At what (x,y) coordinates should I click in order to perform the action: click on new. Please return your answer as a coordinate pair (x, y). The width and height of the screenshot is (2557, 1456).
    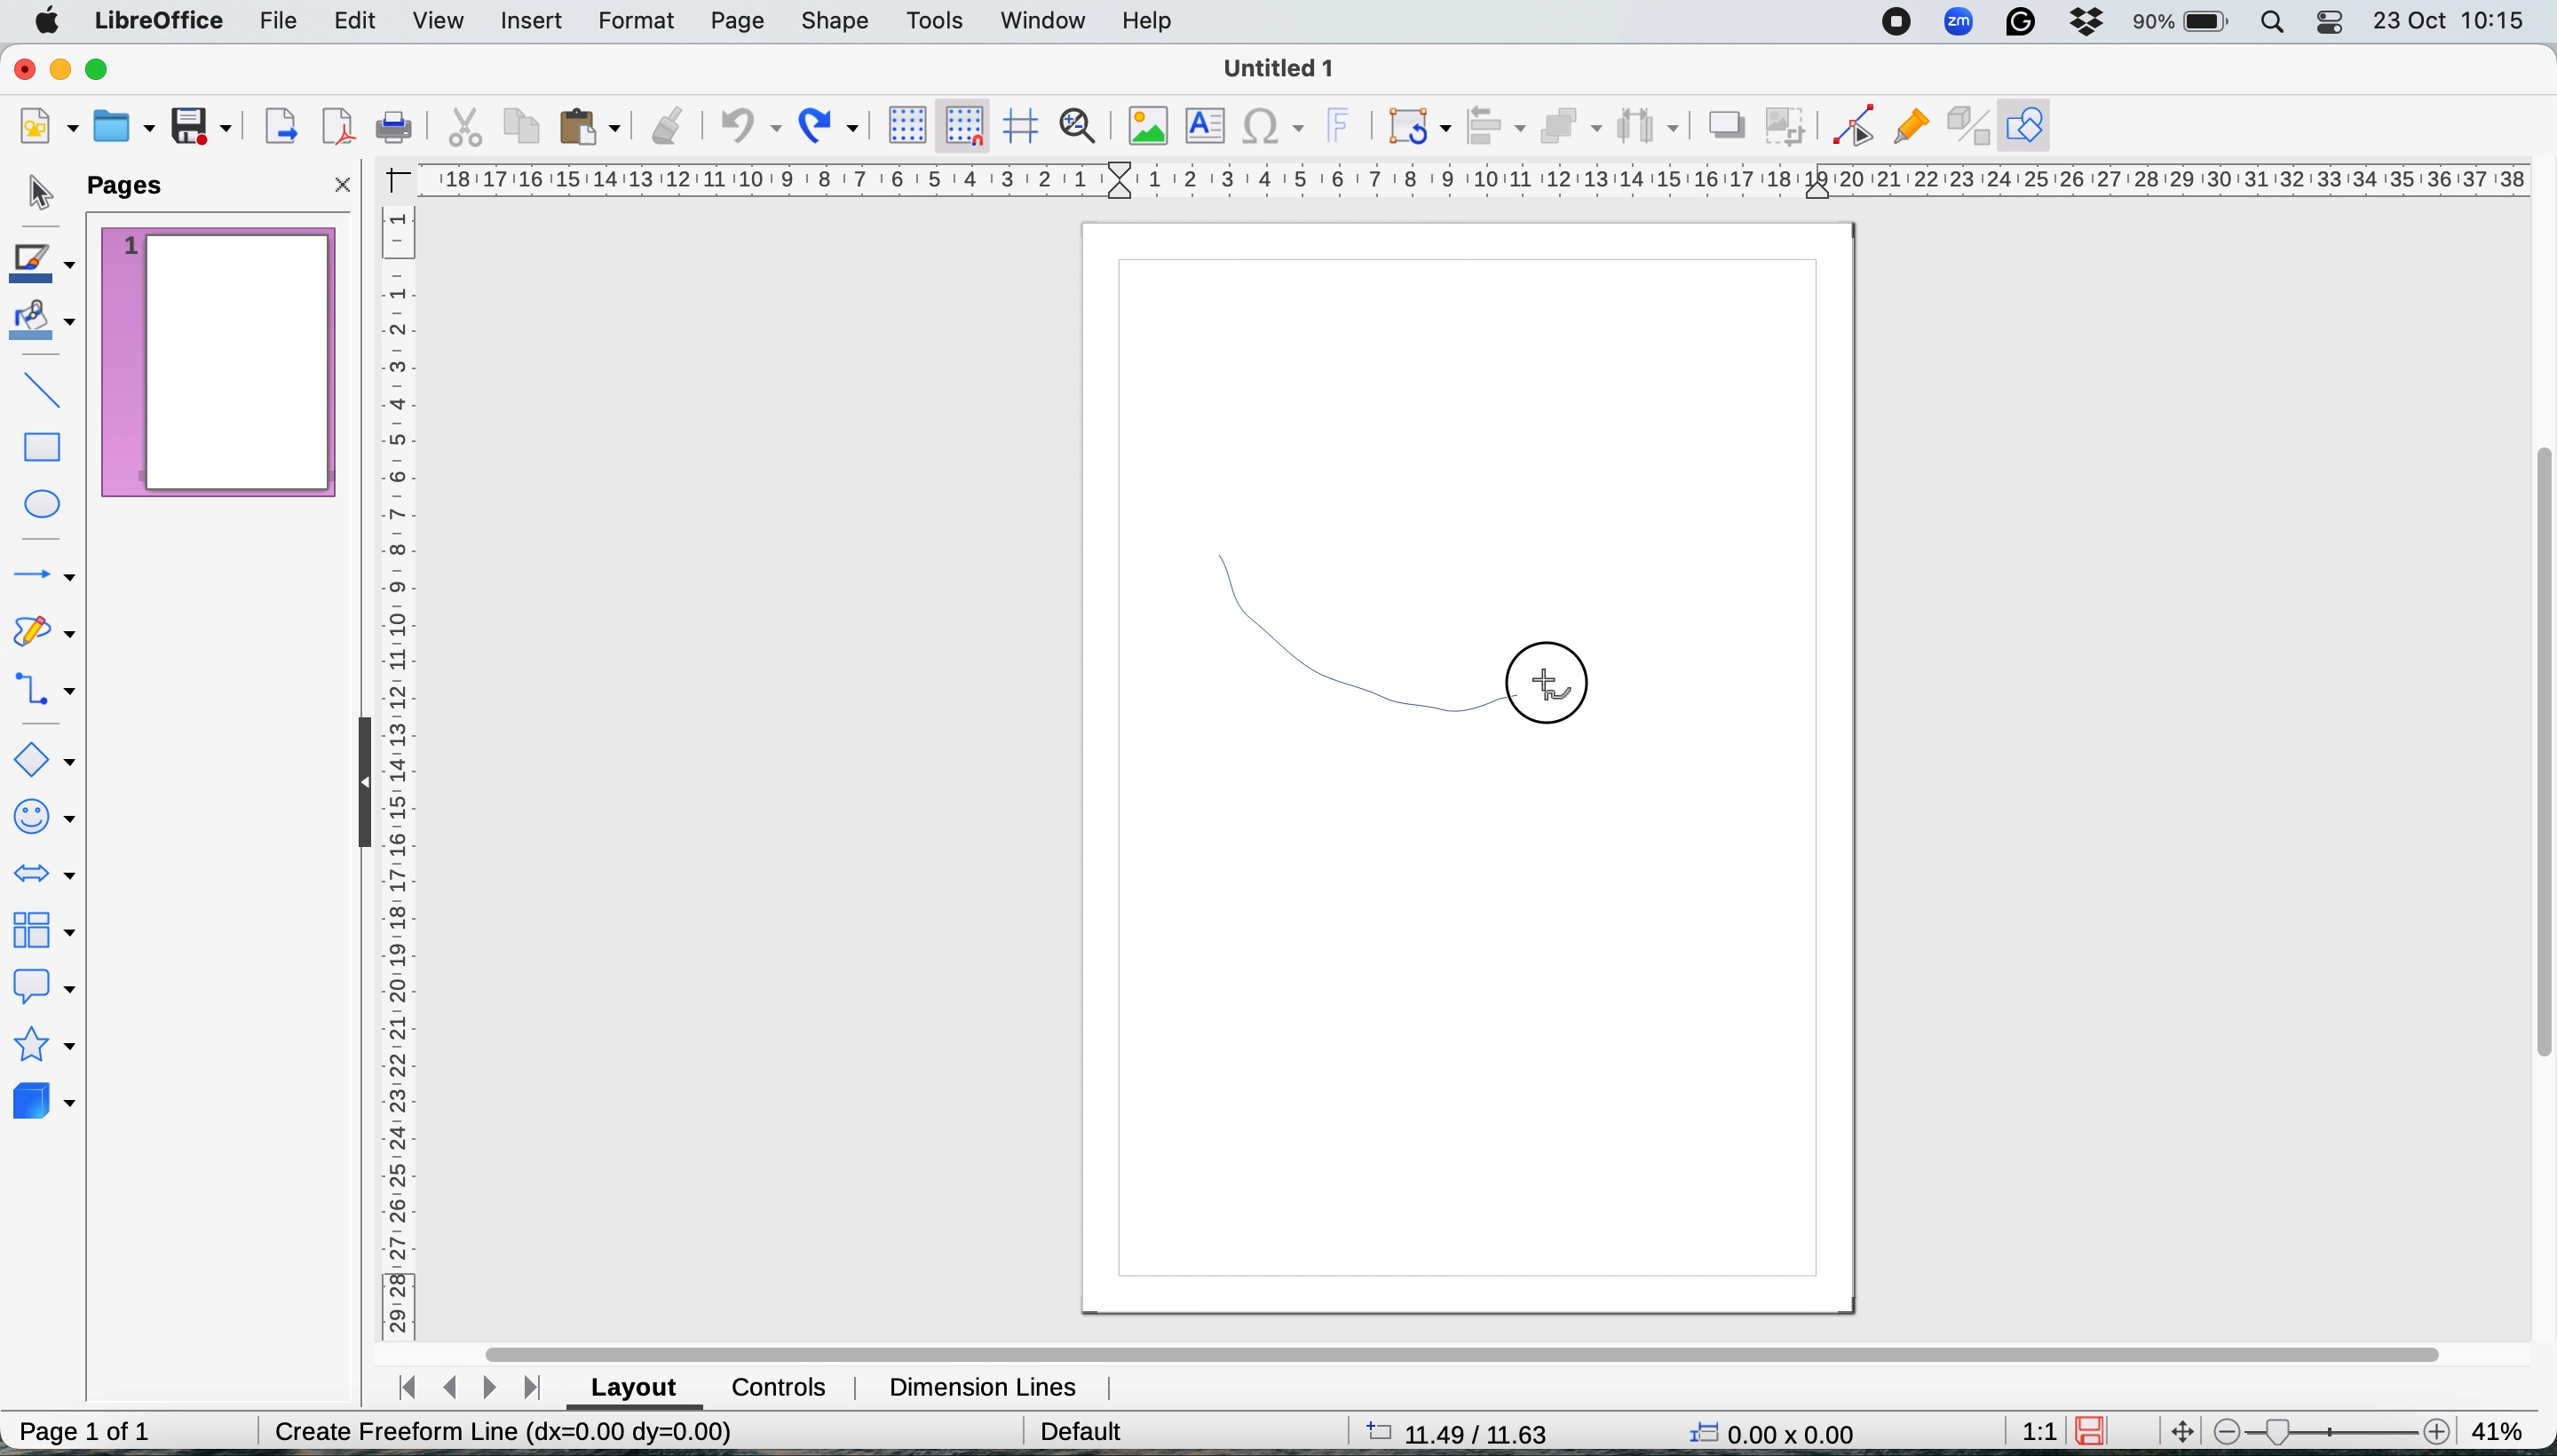
    Looking at the image, I should click on (47, 125).